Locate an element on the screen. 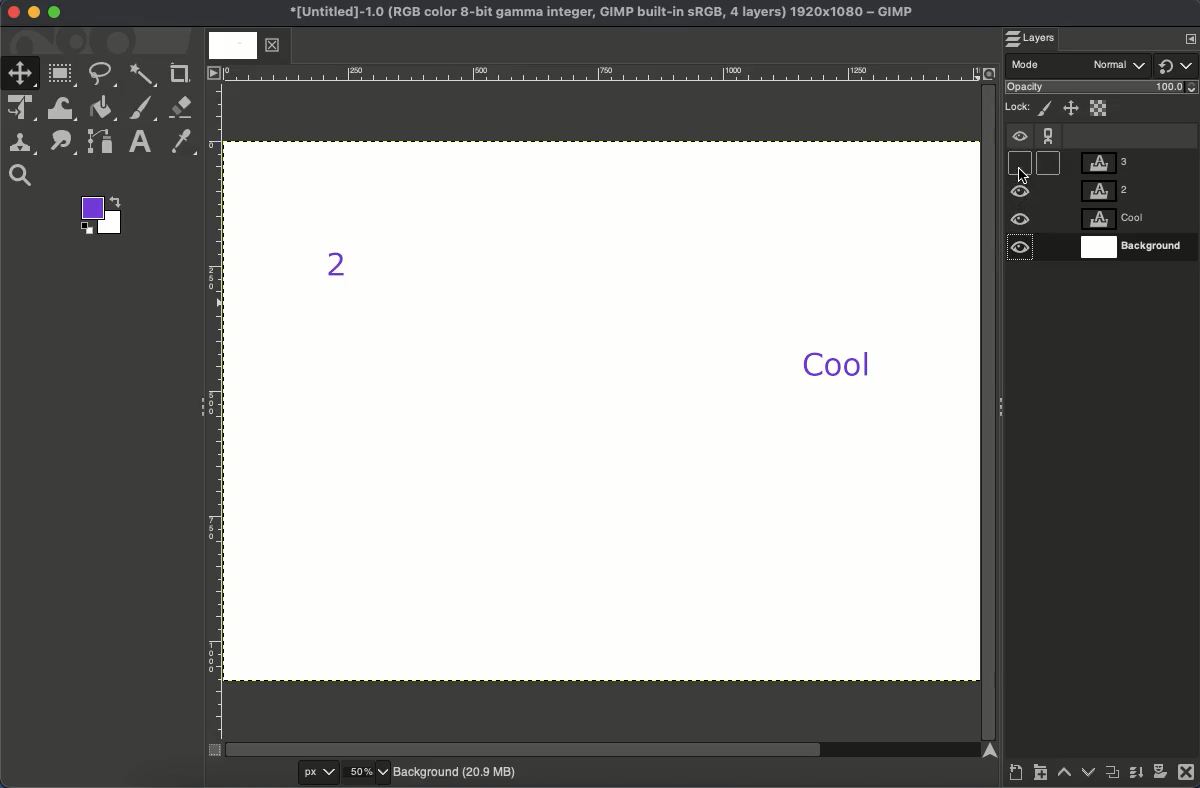 The width and height of the screenshot is (1200, 788). Create new layer group is located at coordinates (1041, 776).